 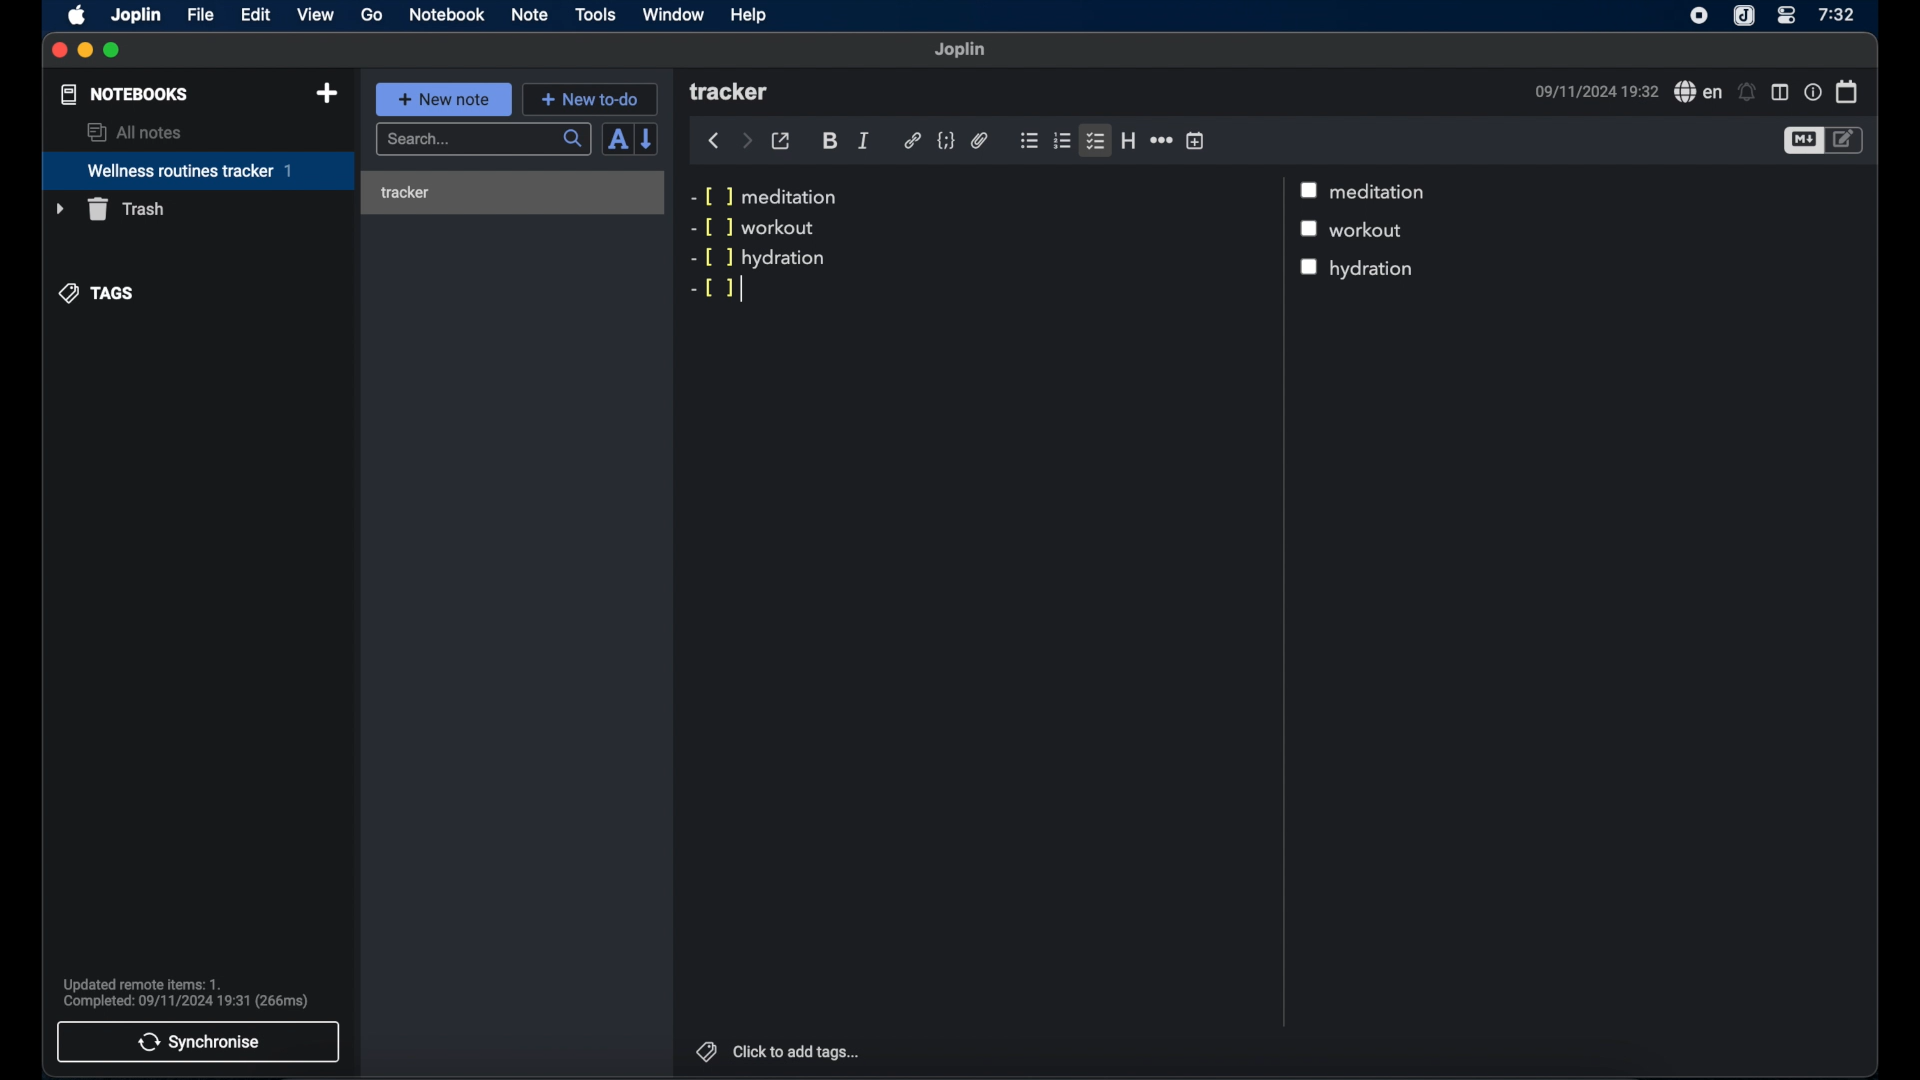 I want to click on insert time, so click(x=1195, y=140).